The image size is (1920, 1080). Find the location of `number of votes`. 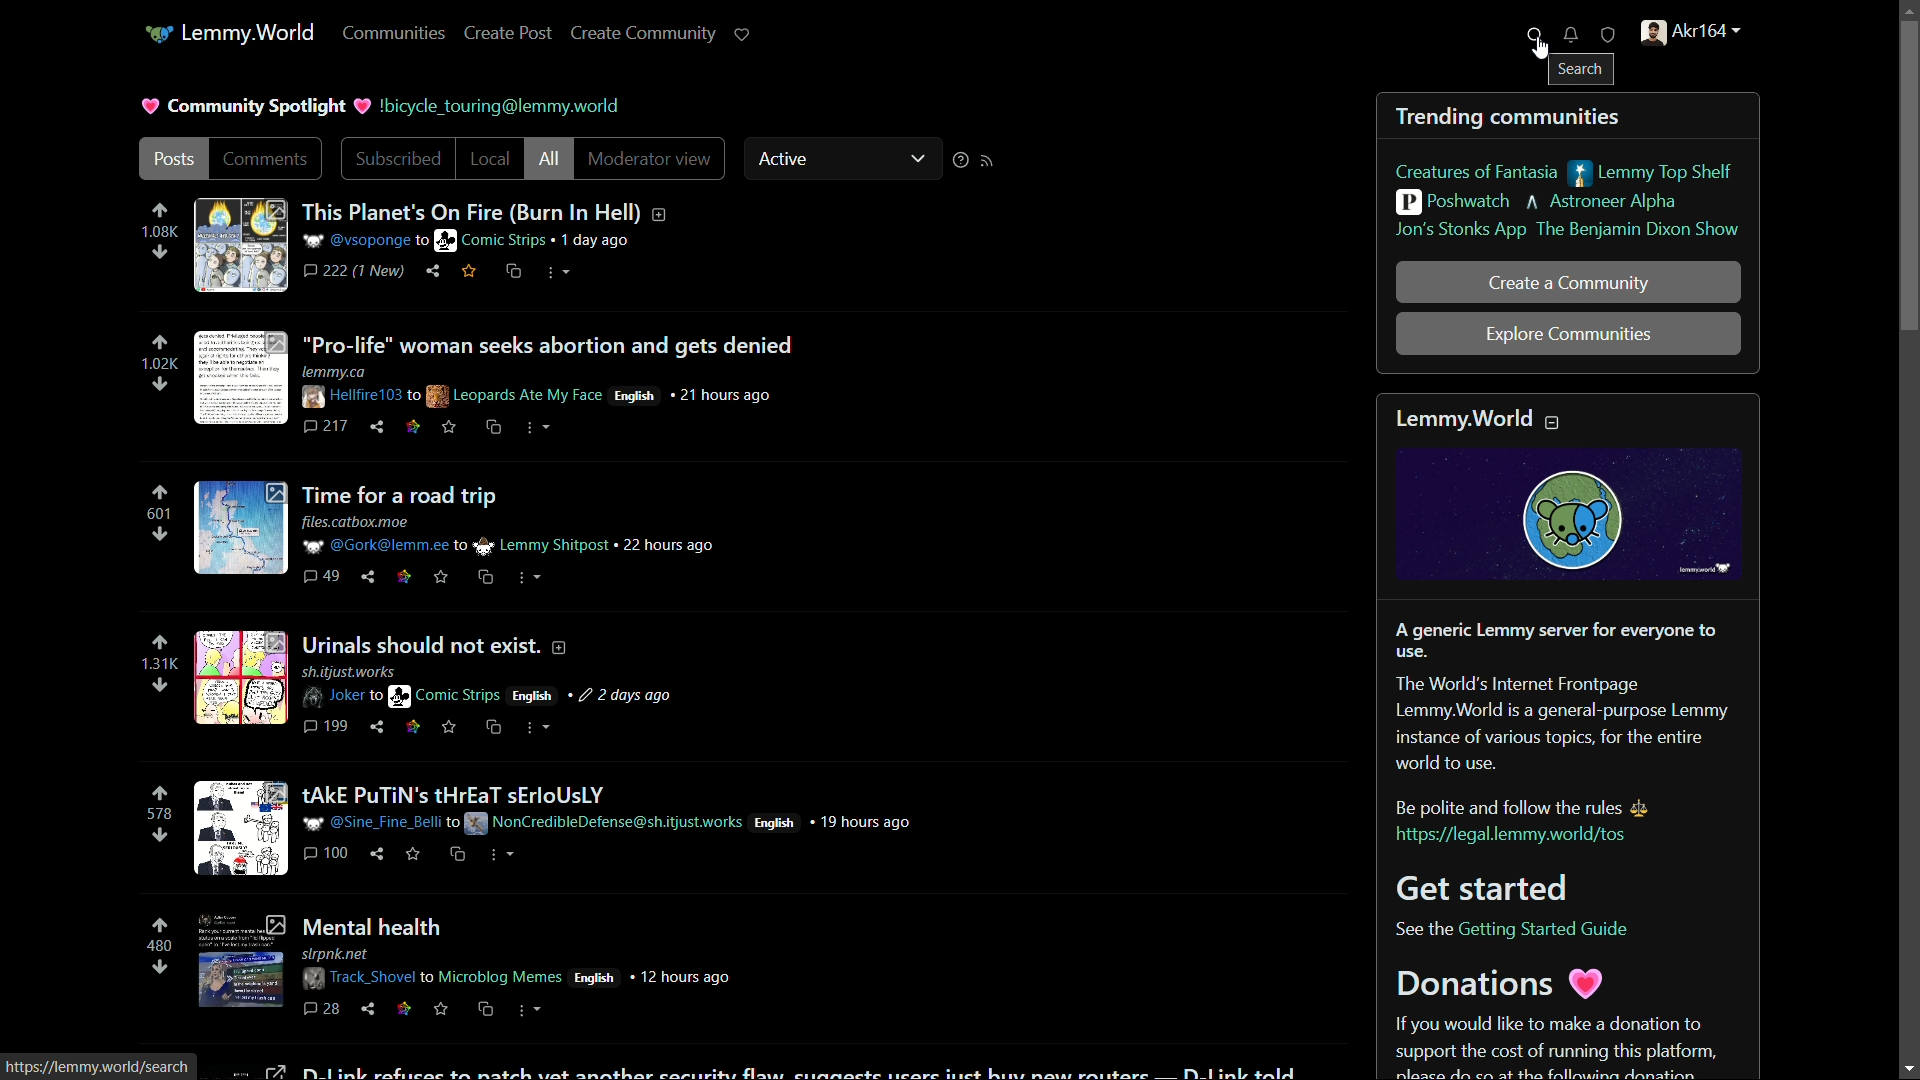

number of votes is located at coordinates (161, 515).